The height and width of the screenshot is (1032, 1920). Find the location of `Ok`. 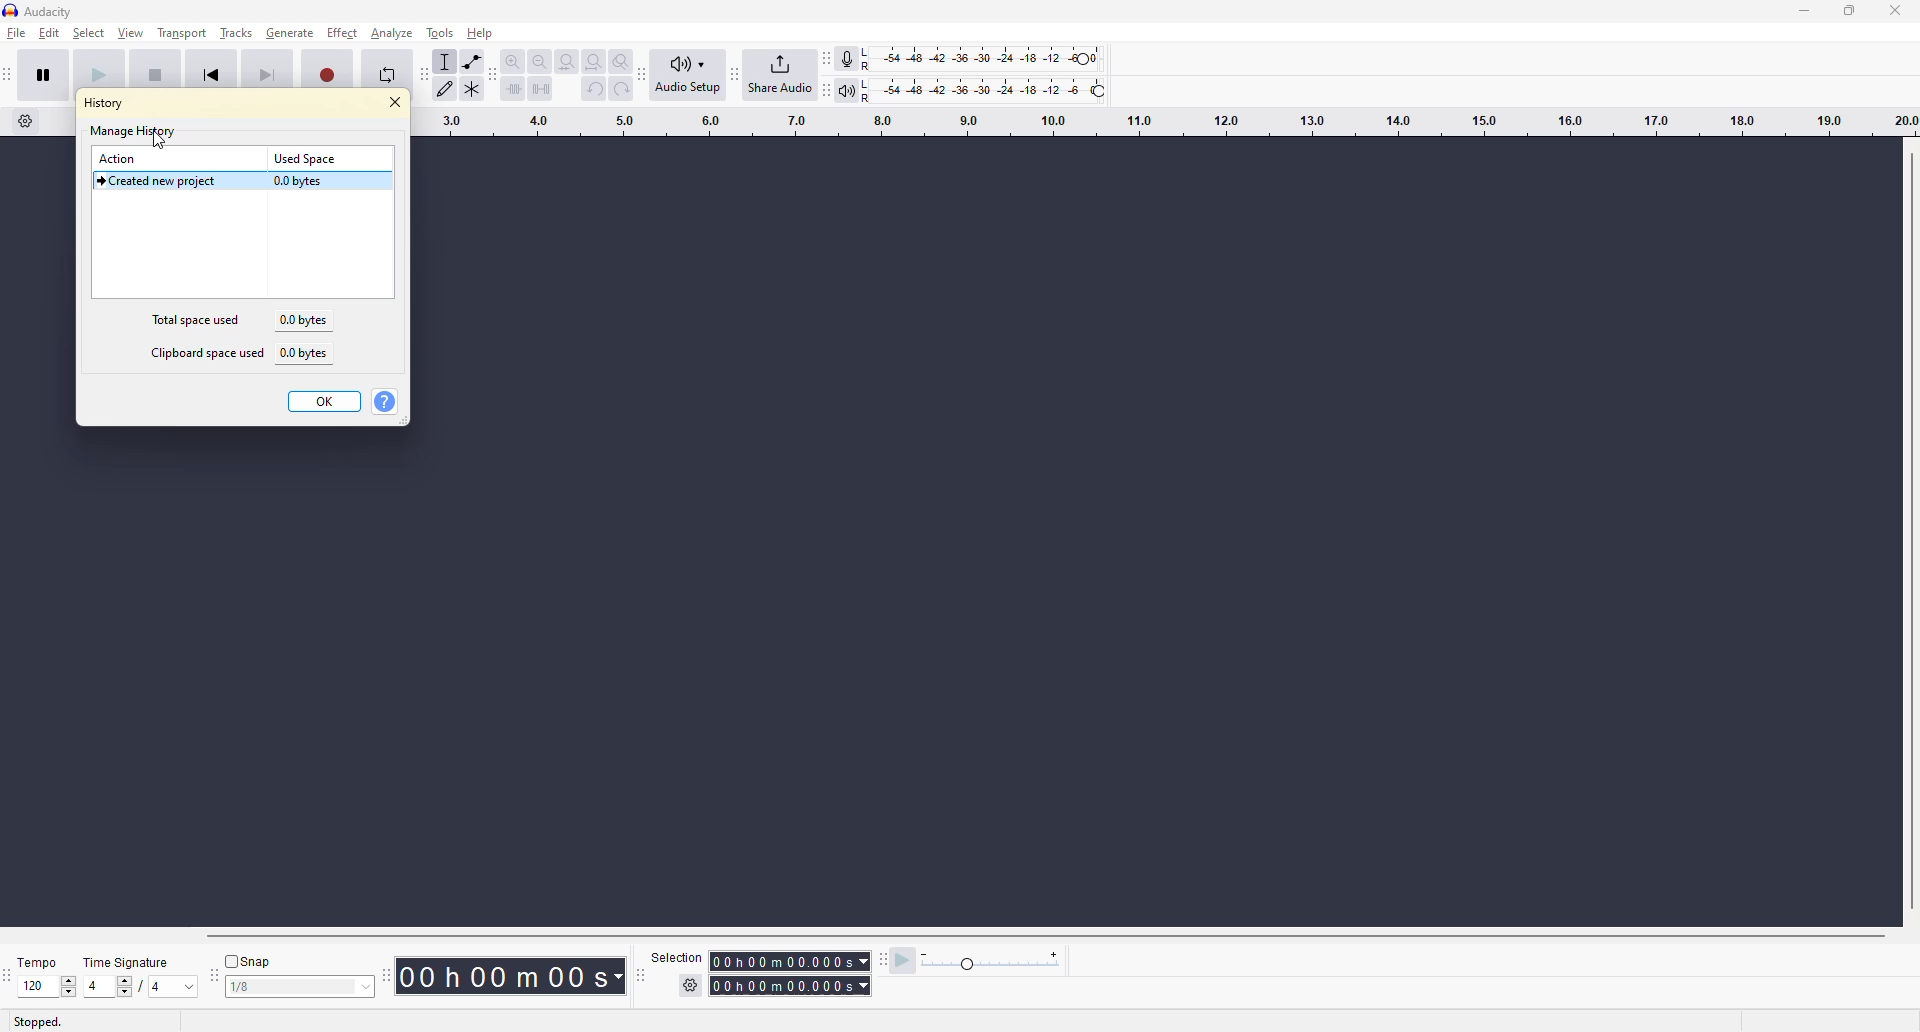

Ok is located at coordinates (325, 402).